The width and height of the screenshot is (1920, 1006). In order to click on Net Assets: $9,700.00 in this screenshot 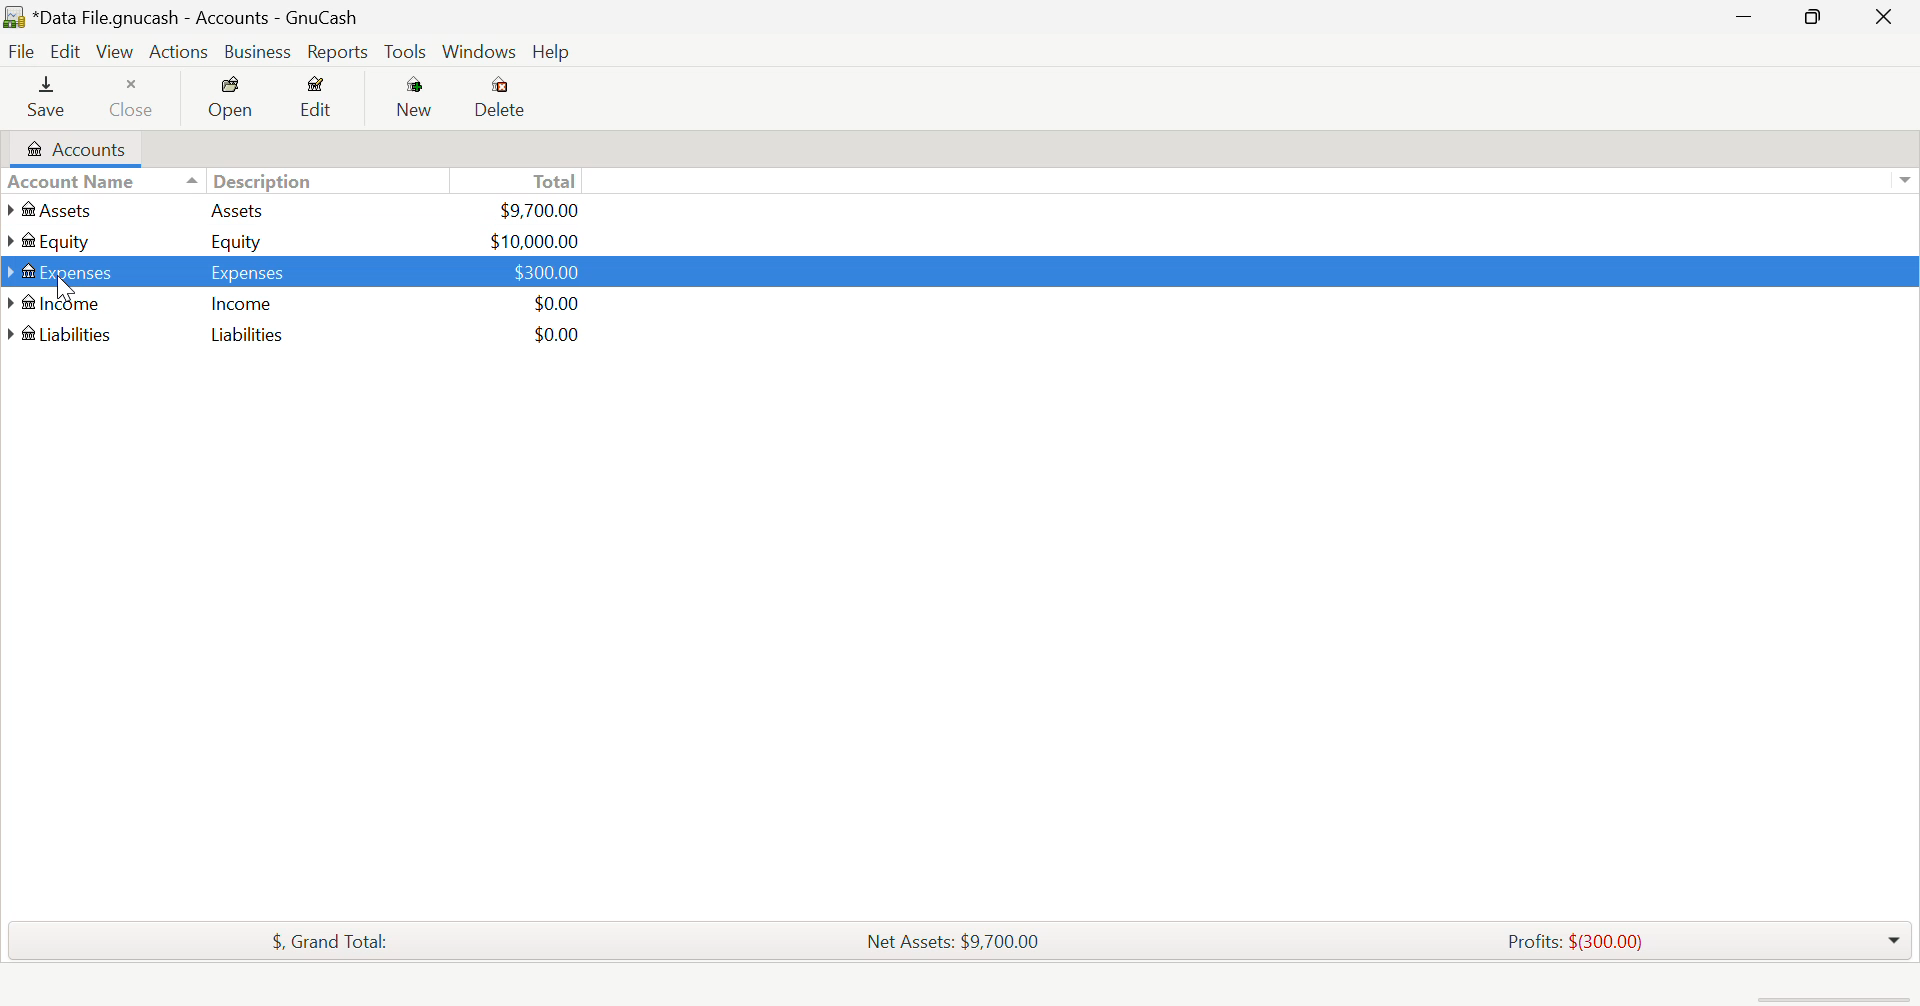, I will do `click(954, 943)`.